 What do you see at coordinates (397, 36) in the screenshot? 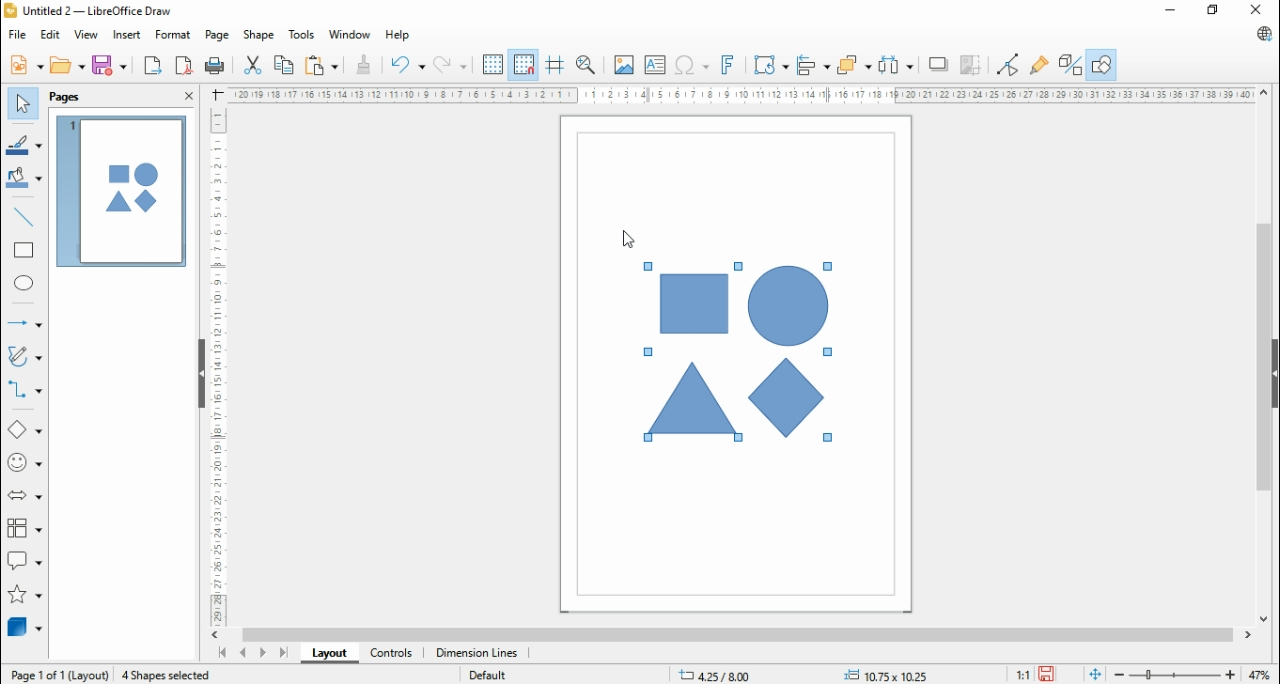
I see `help` at bounding box center [397, 36].